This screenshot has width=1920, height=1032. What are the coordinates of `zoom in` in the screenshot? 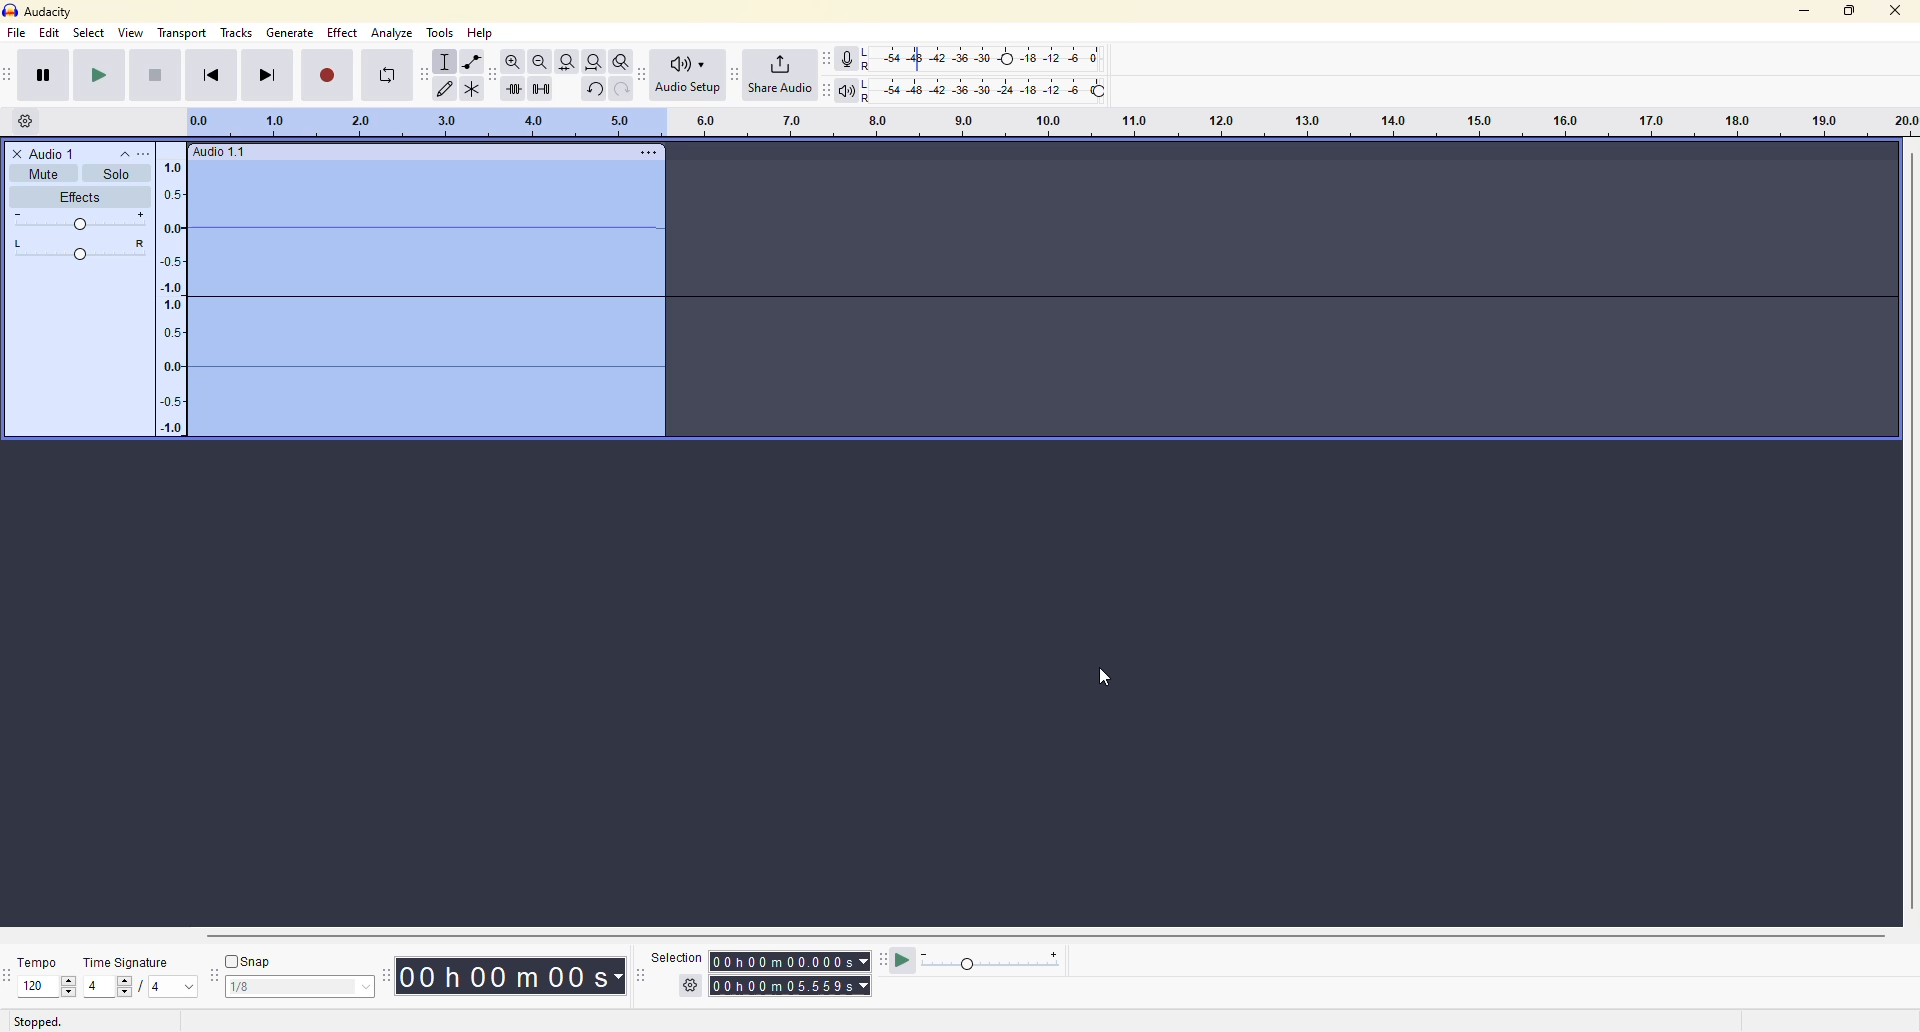 It's located at (508, 62).